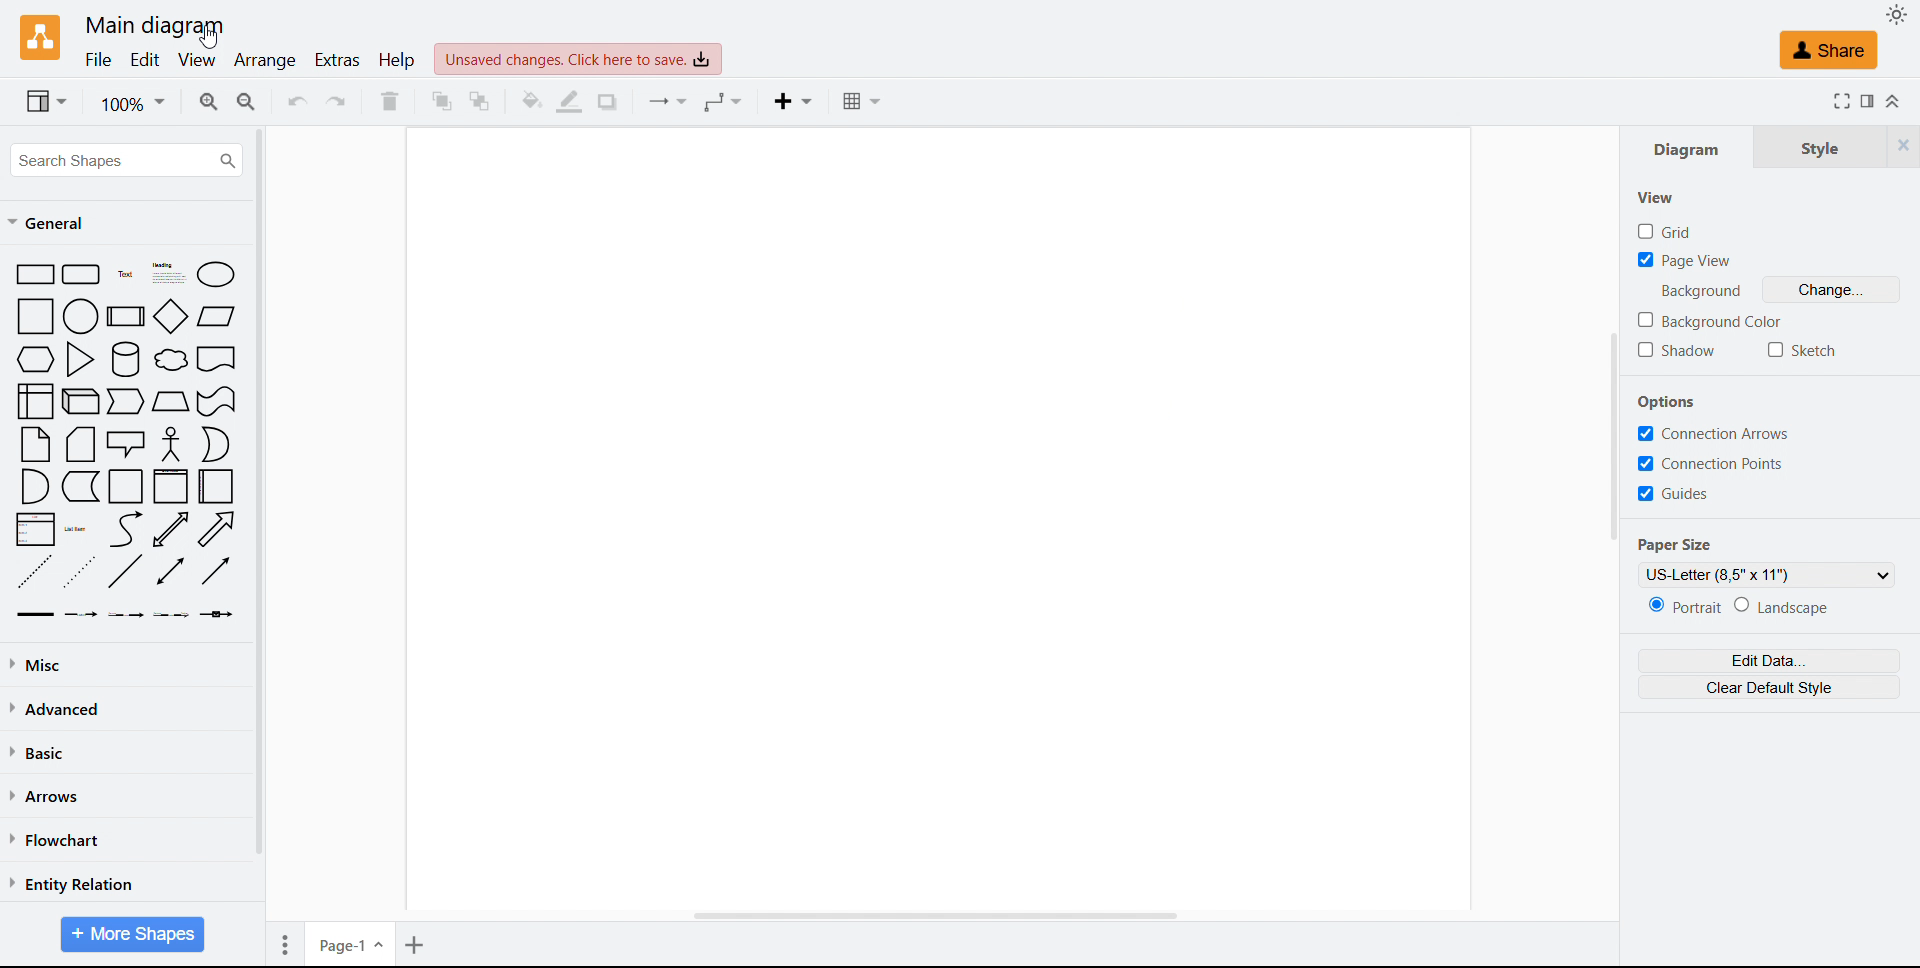 This screenshot has height=968, width=1920. What do you see at coordinates (1706, 291) in the screenshot?
I see `text` at bounding box center [1706, 291].